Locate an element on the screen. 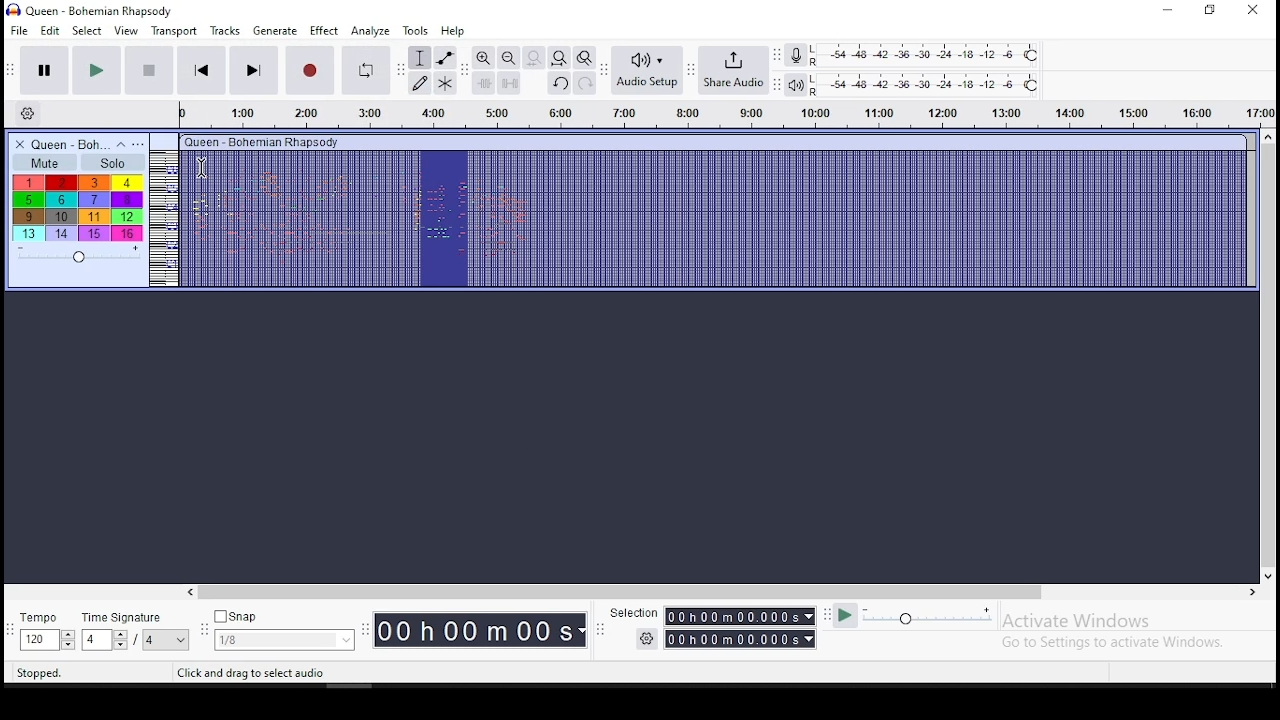 This screenshot has width=1280, height=720. text is located at coordinates (263, 140).